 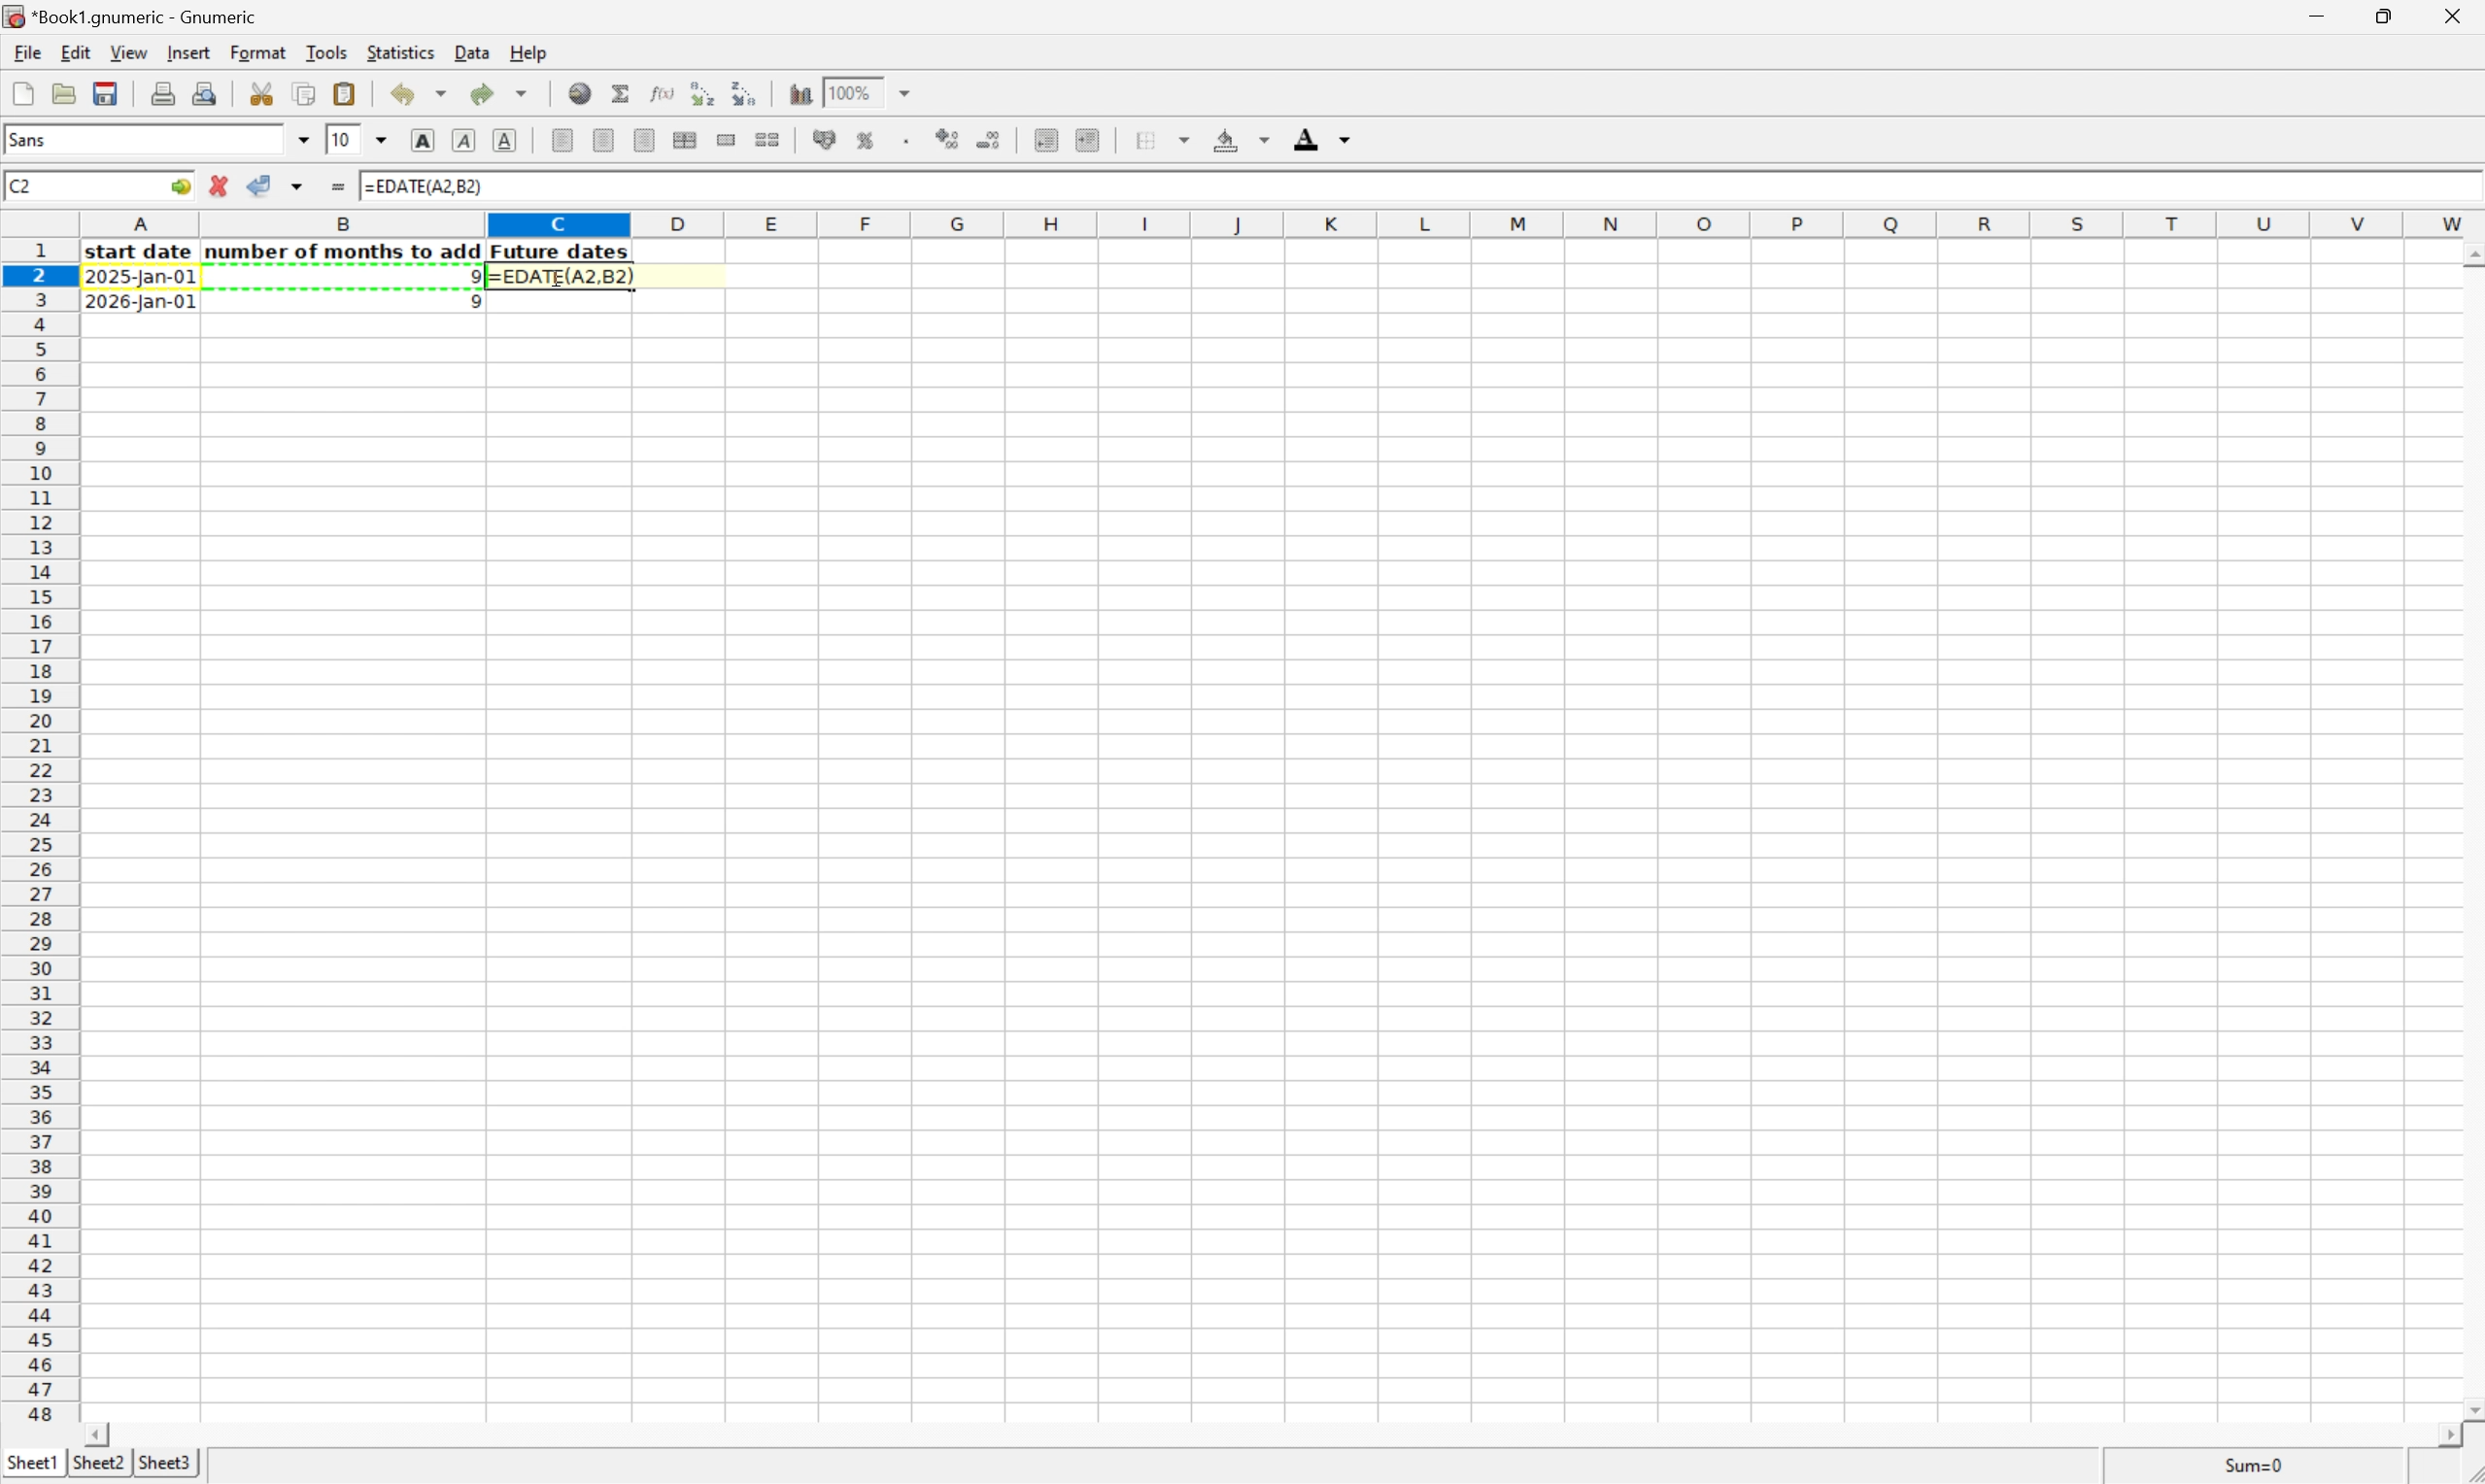 What do you see at coordinates (2469, 1406) in the screenshot?
I see `Scroll Down` at bounding box center [2469, 1406].